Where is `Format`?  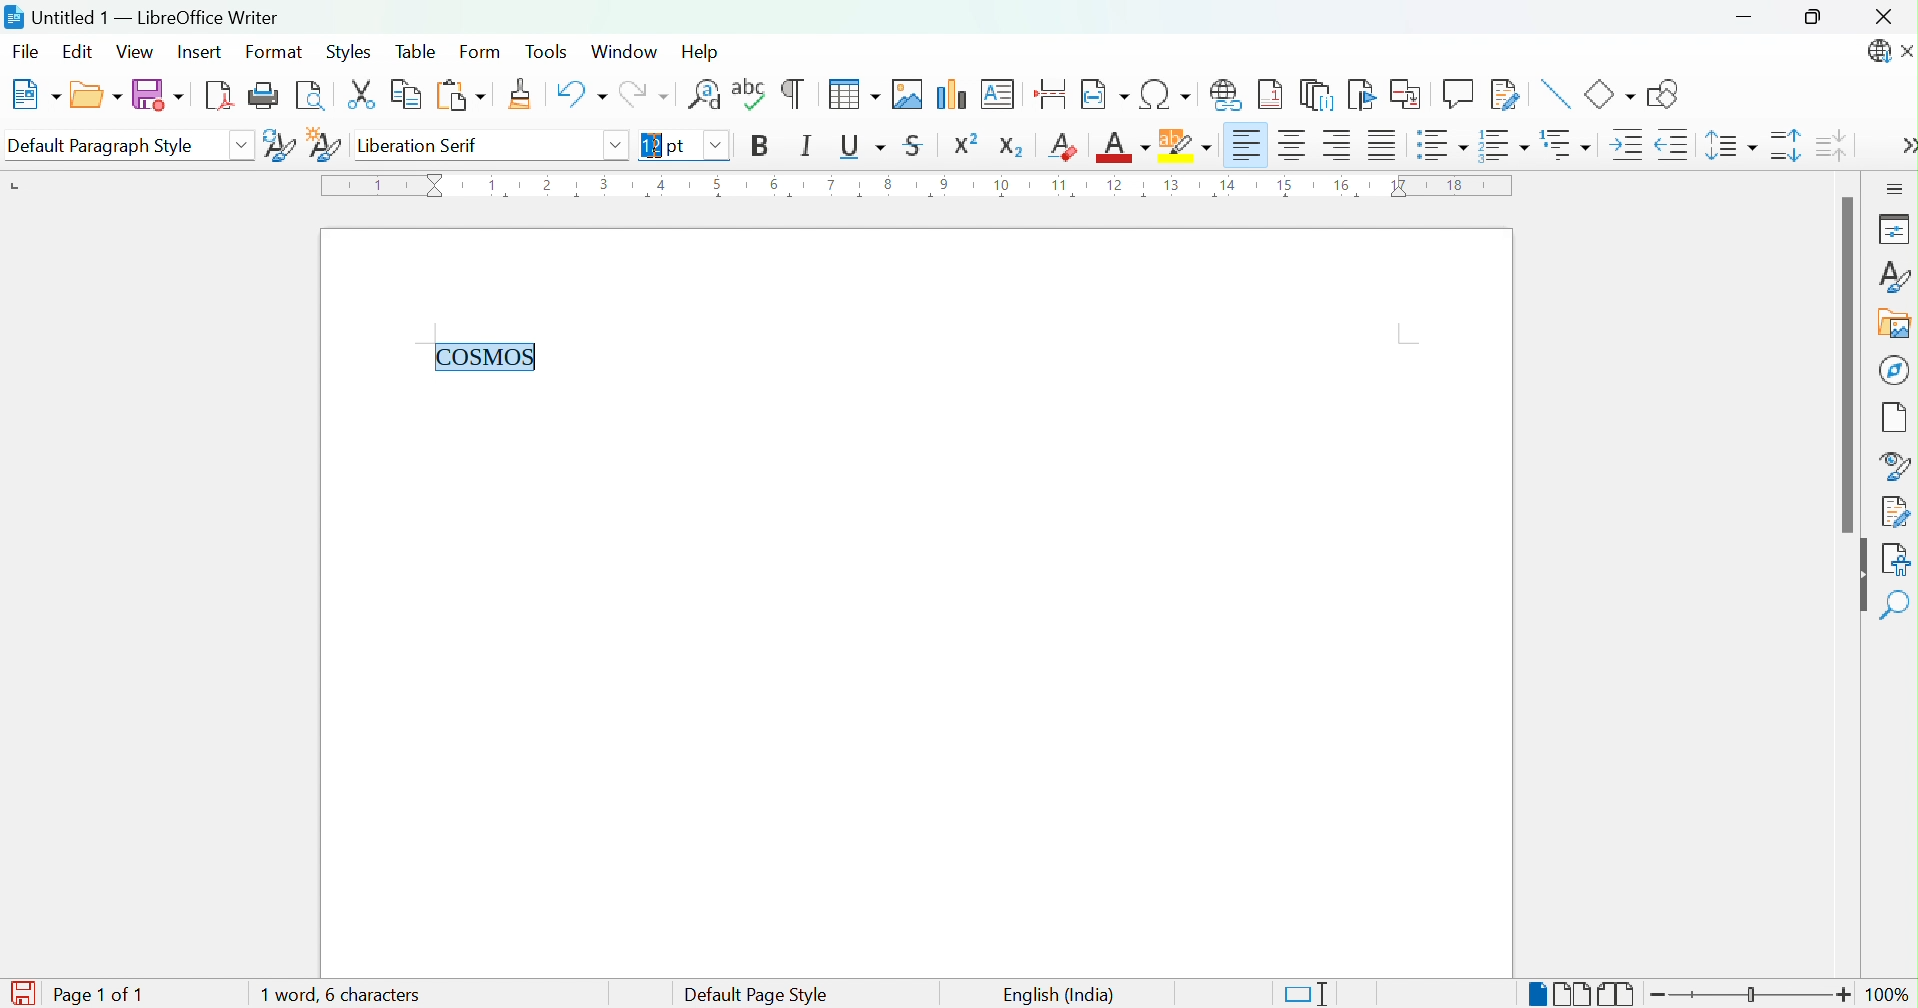
Format is located at coordinates (272, 53).